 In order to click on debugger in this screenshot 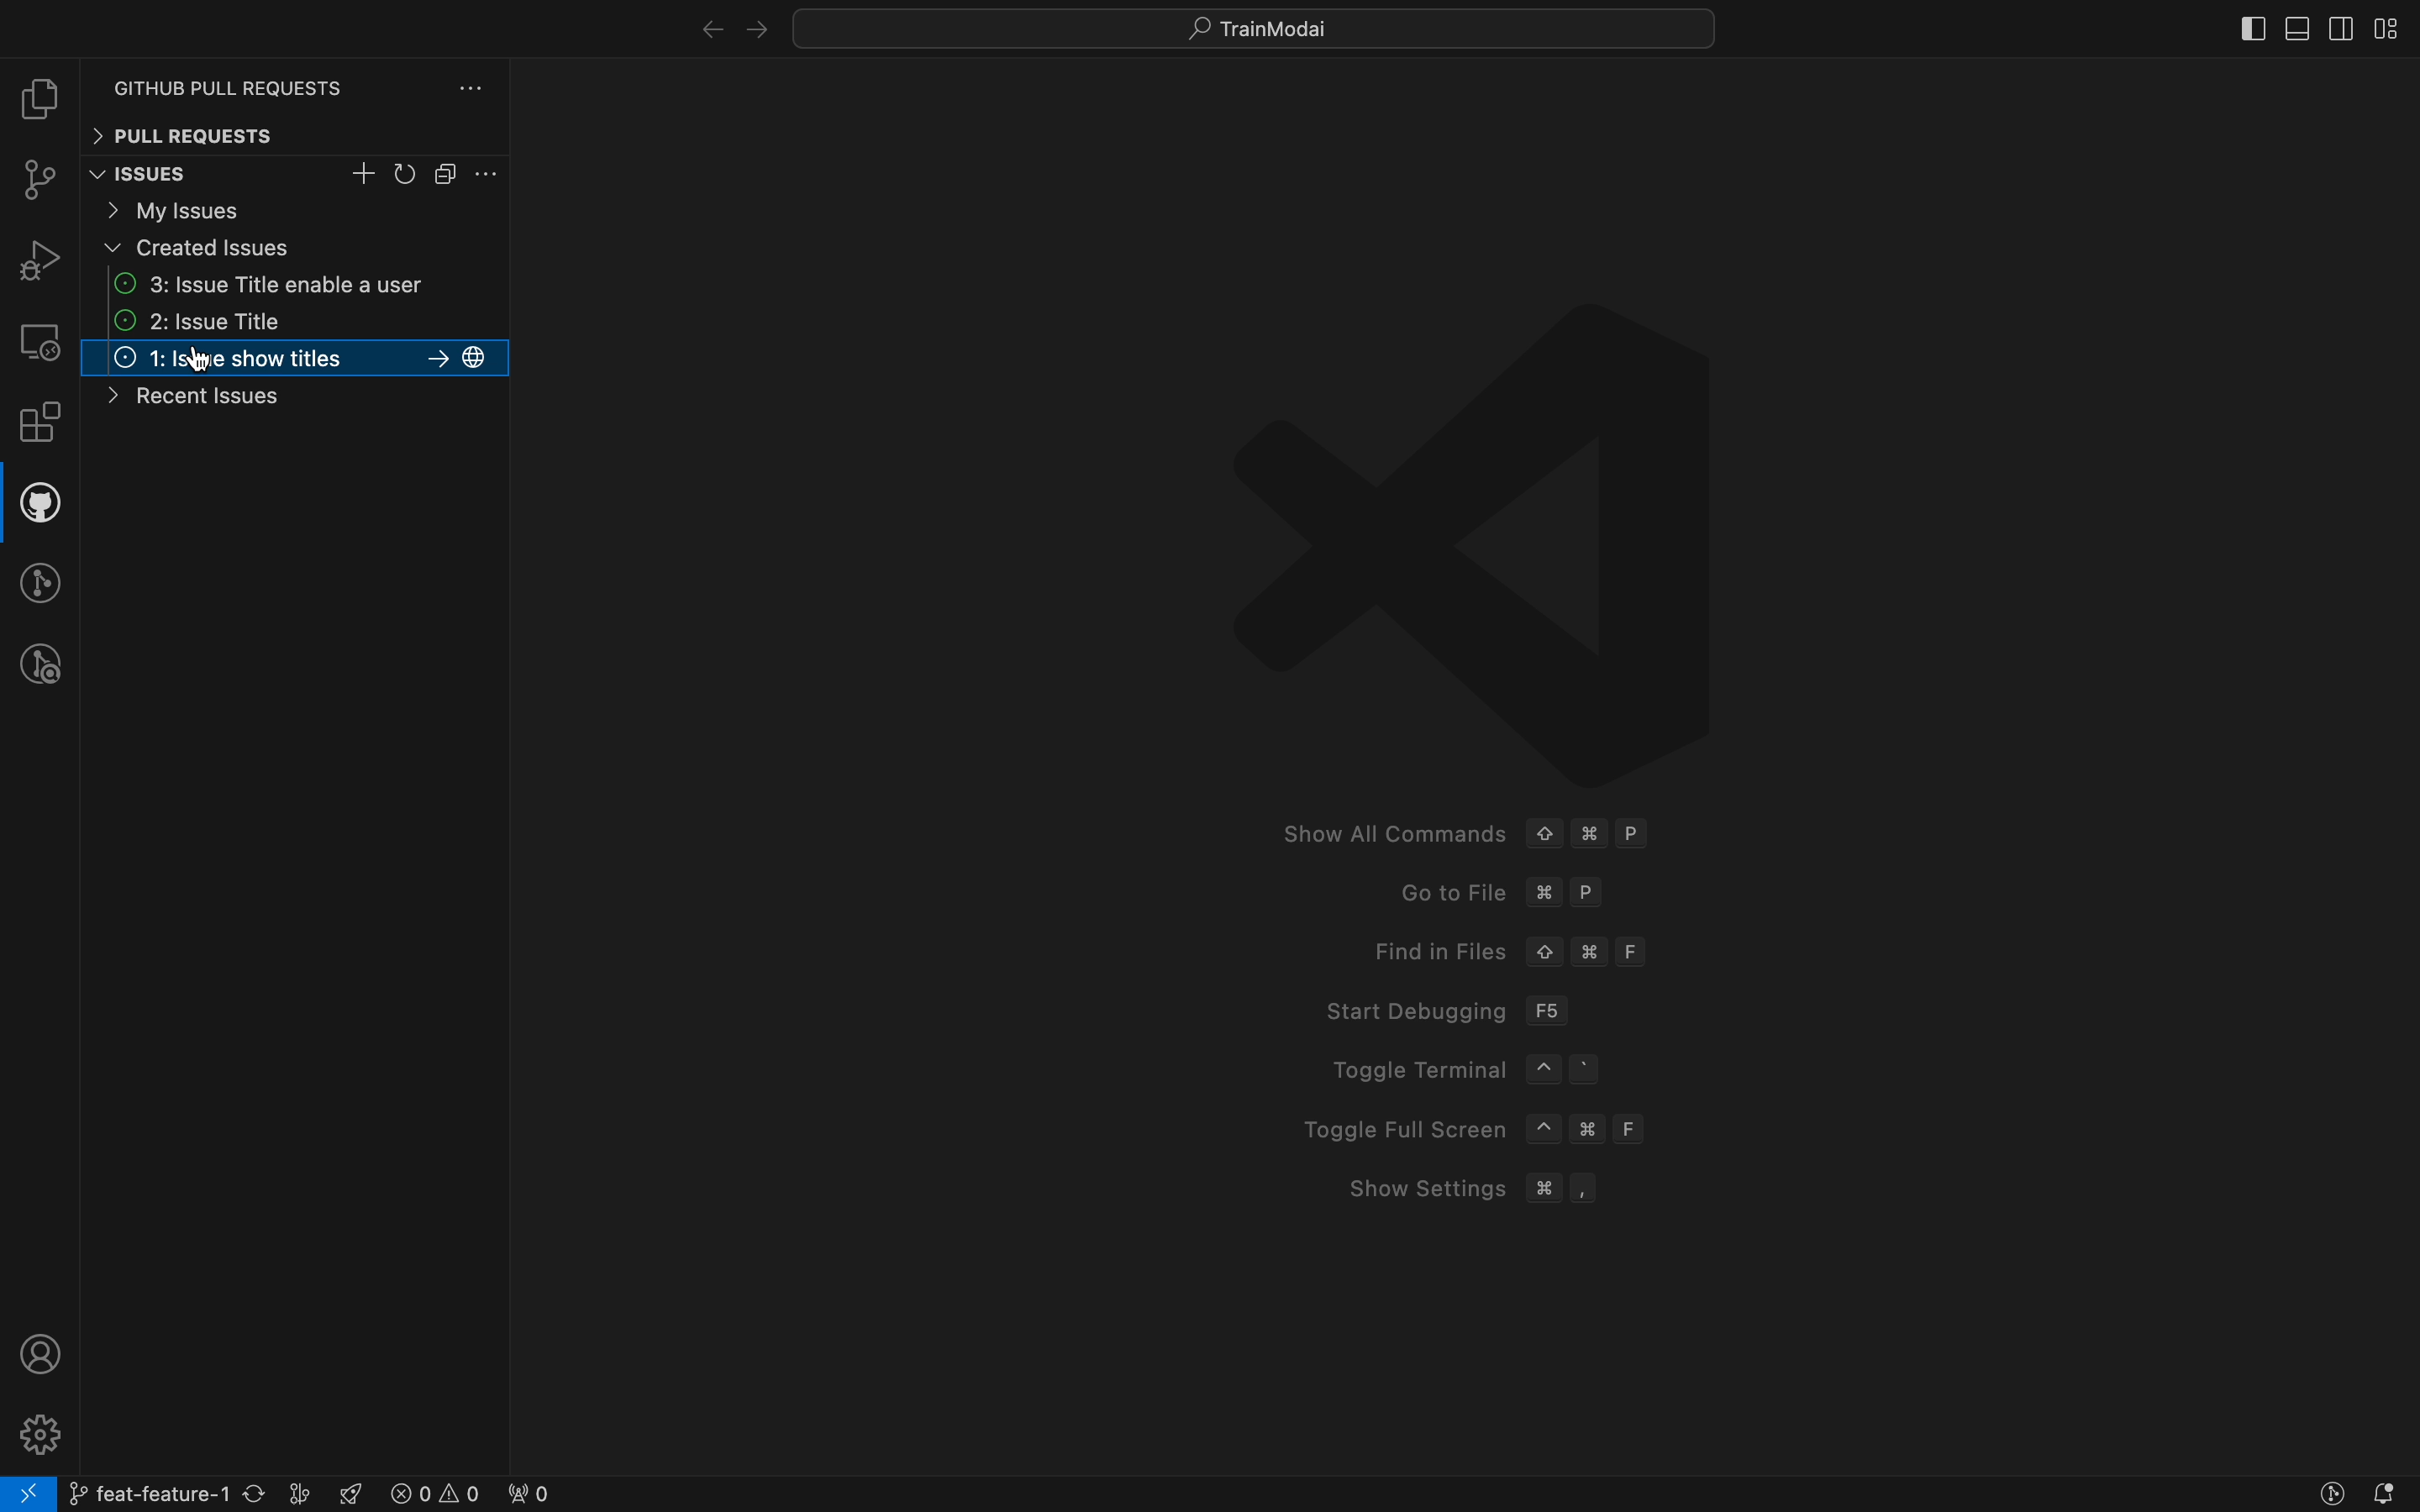, I will do `click(39, 259)`.